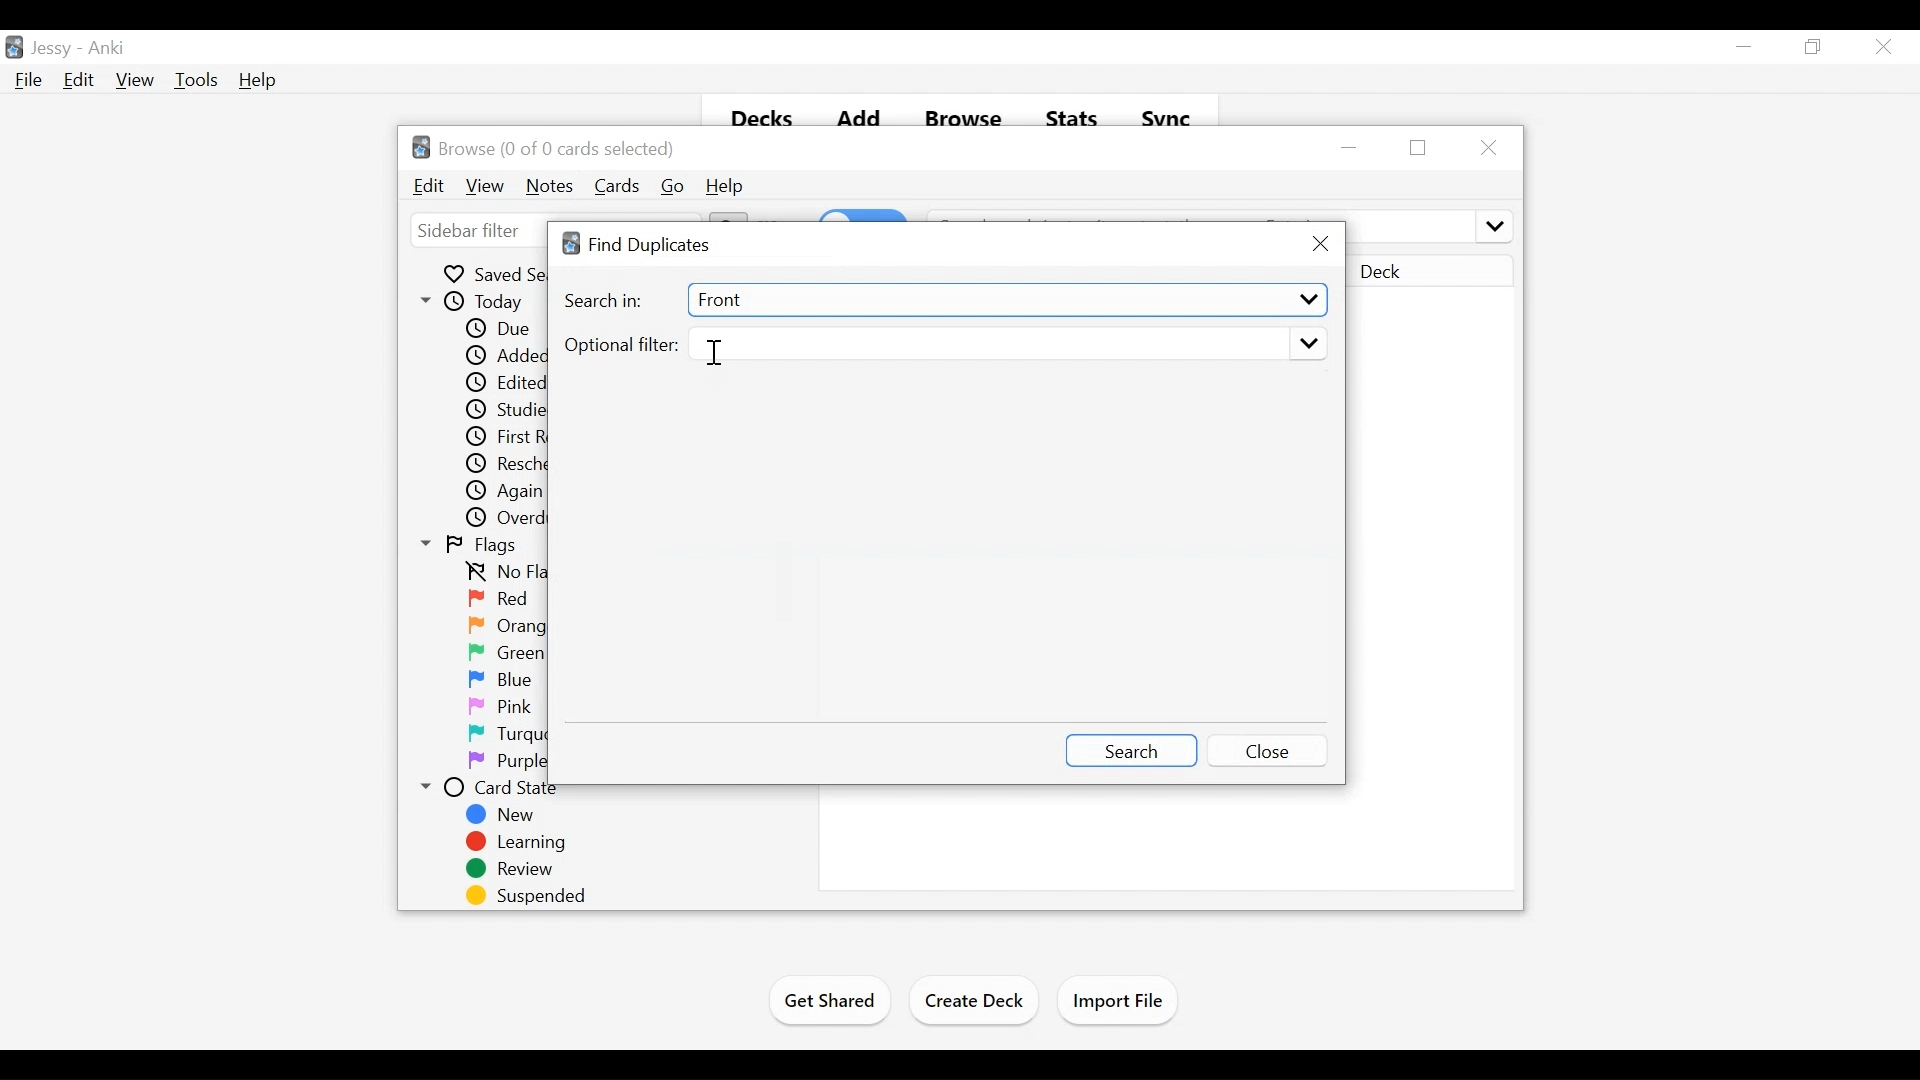 The height and width of the screenshot is (1080, 1920). I want to click on Green, so click(507, 653).